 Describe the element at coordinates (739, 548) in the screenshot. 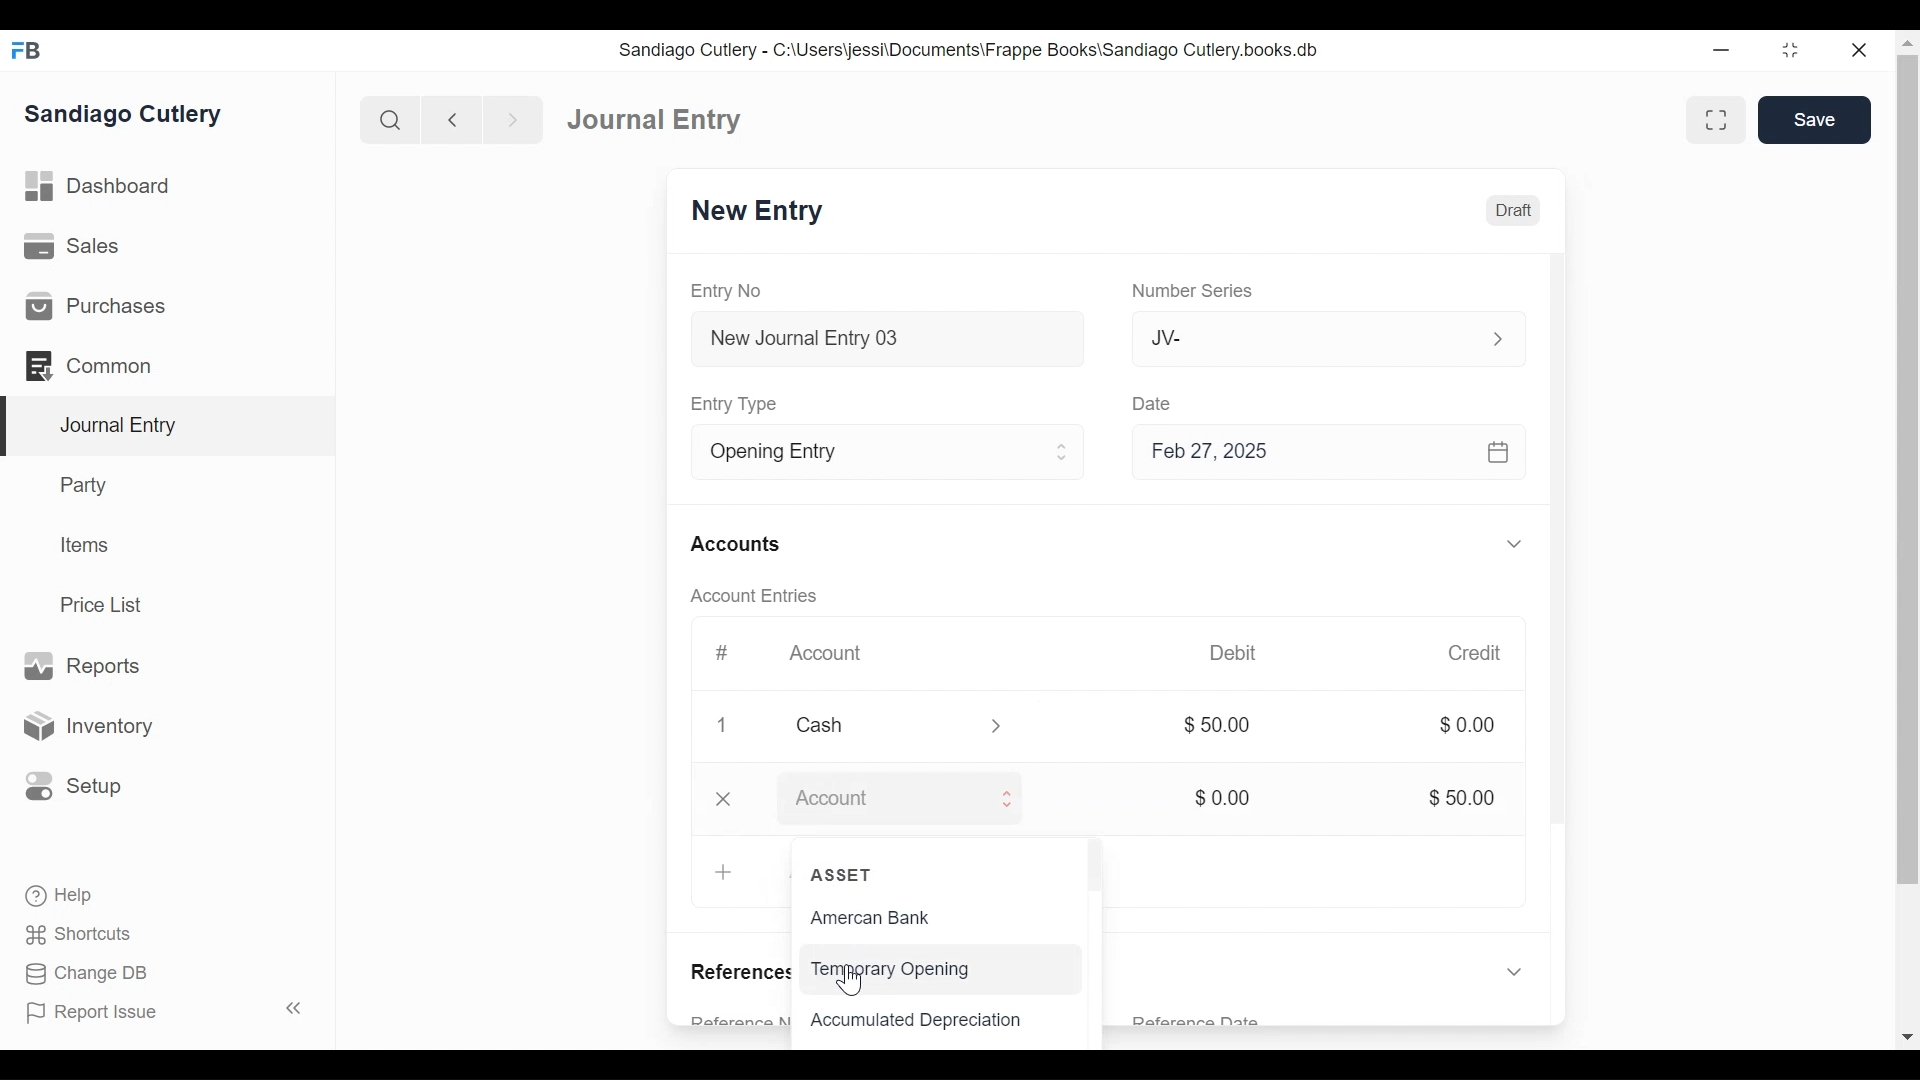

I see `Accounts` at that location.